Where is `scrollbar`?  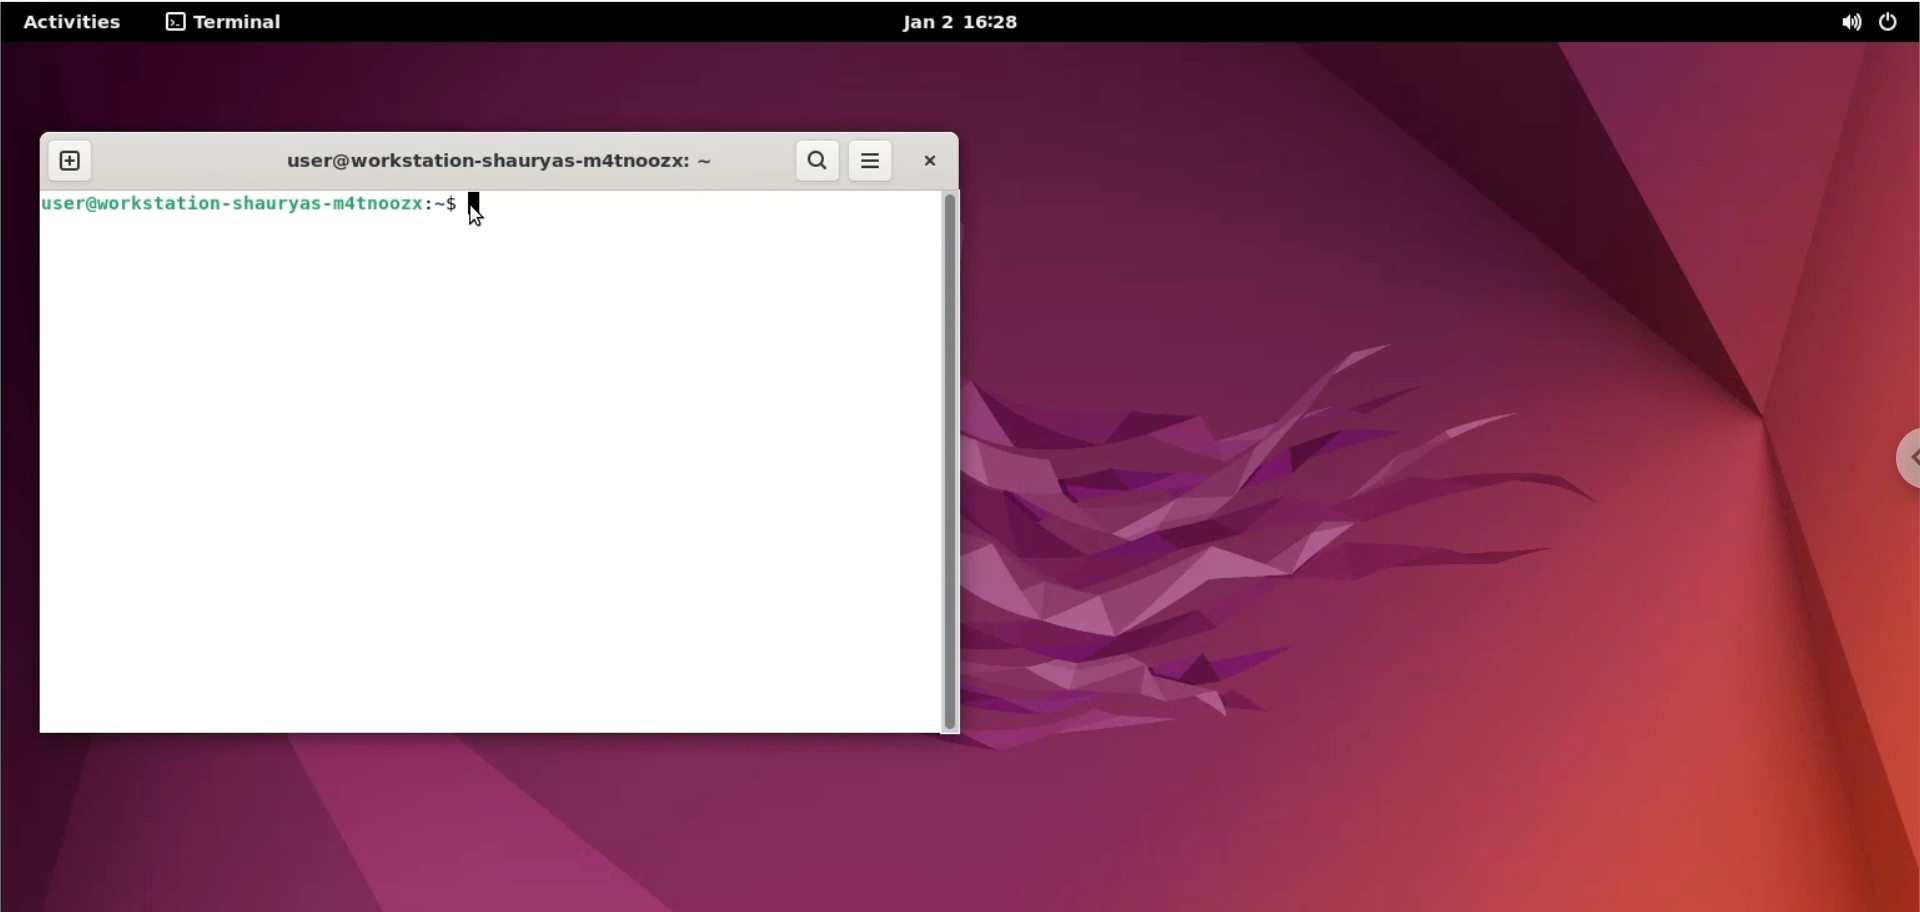
scrollbar is located at coordinates (951, 464).